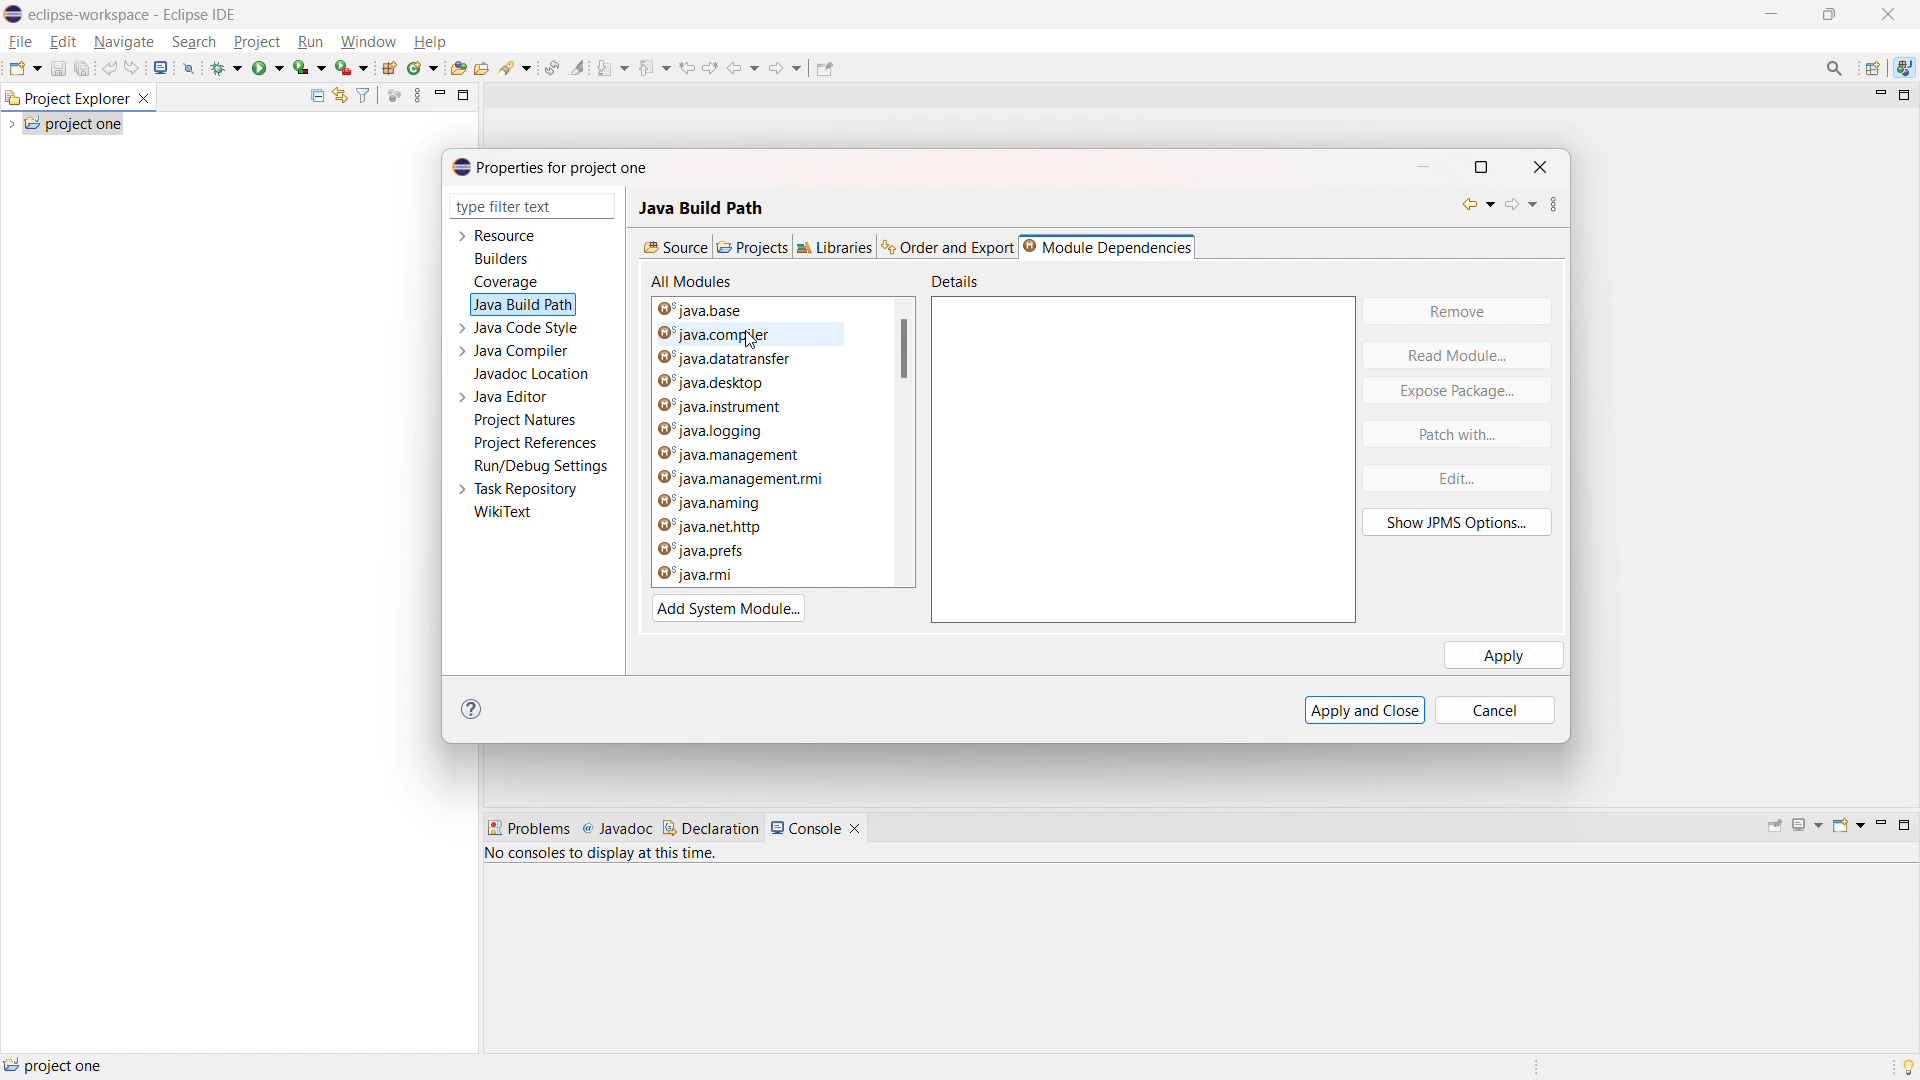 This screenshot has width=1920, height=1080. I want to click on next annotation, so click(612, 68).